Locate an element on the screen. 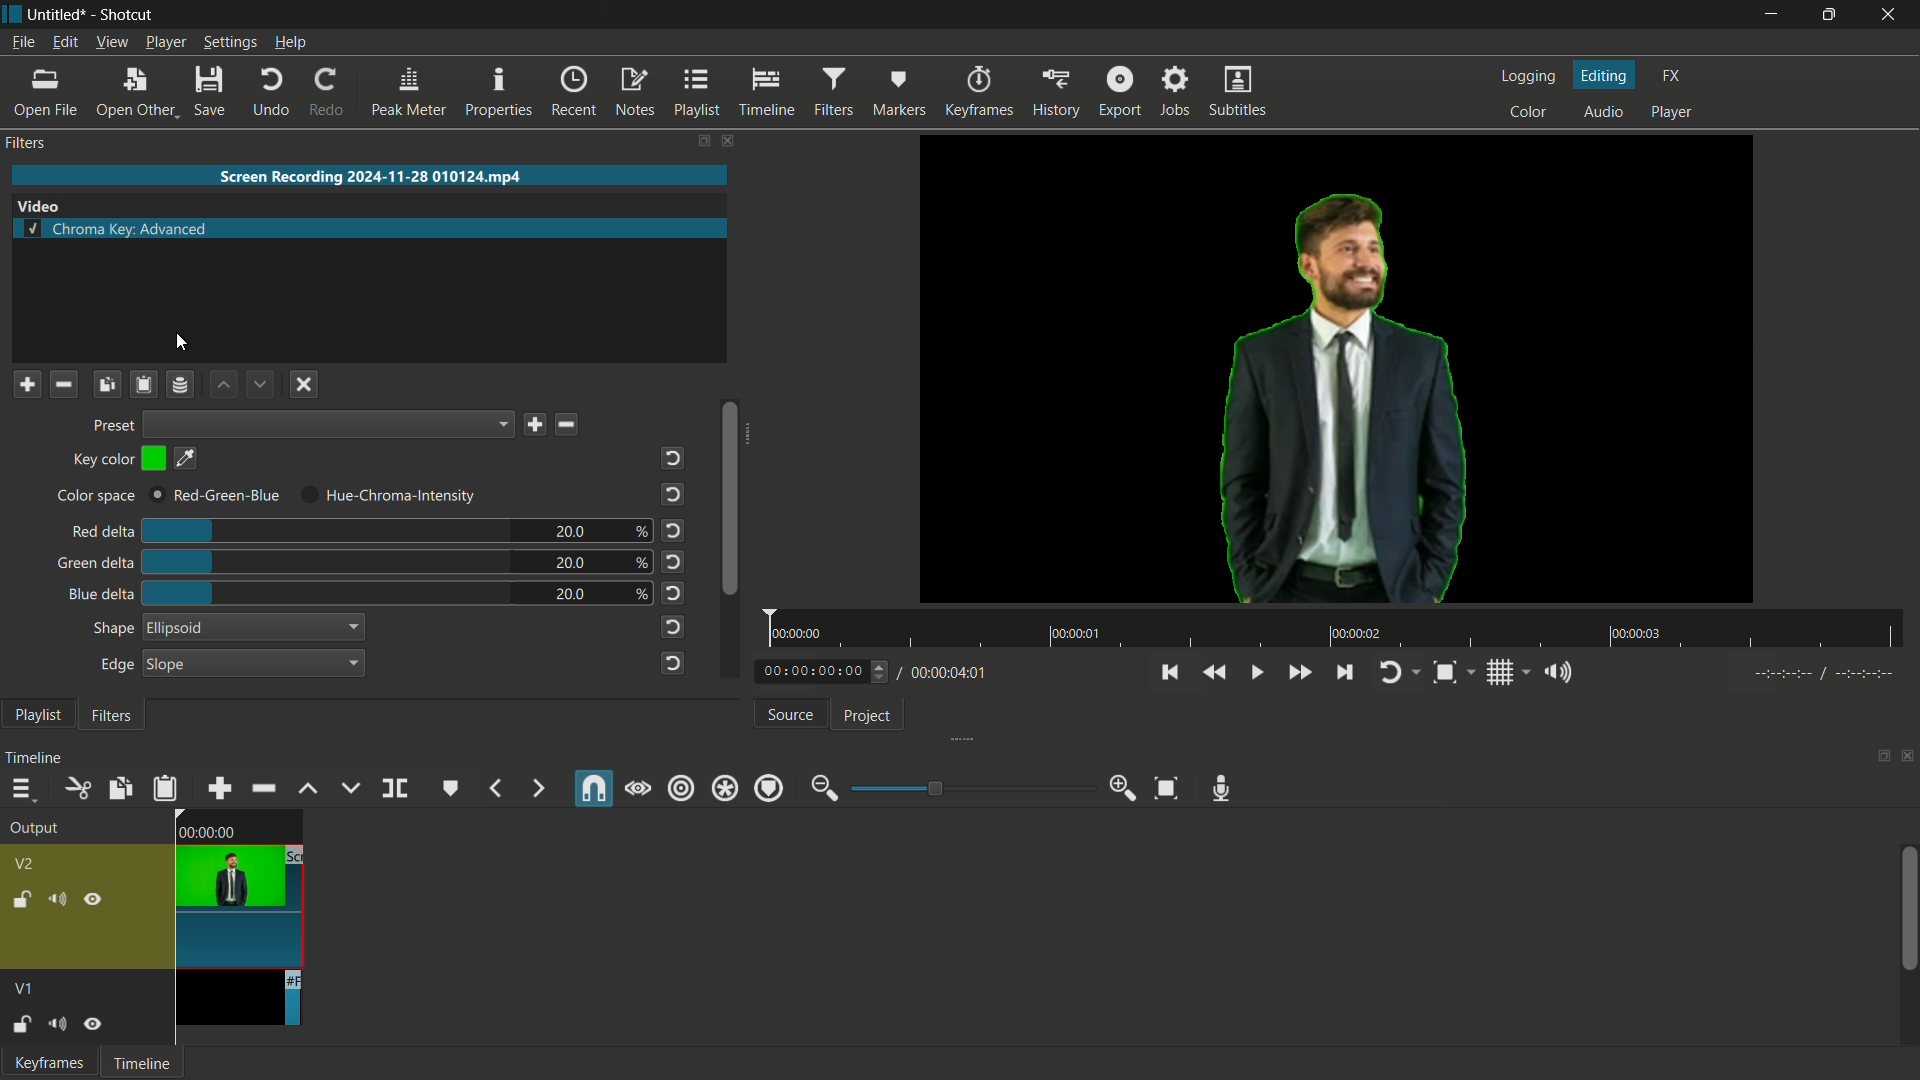 This screenshot has width=1920, height=1080. notes is located at coordinates (634, 93).